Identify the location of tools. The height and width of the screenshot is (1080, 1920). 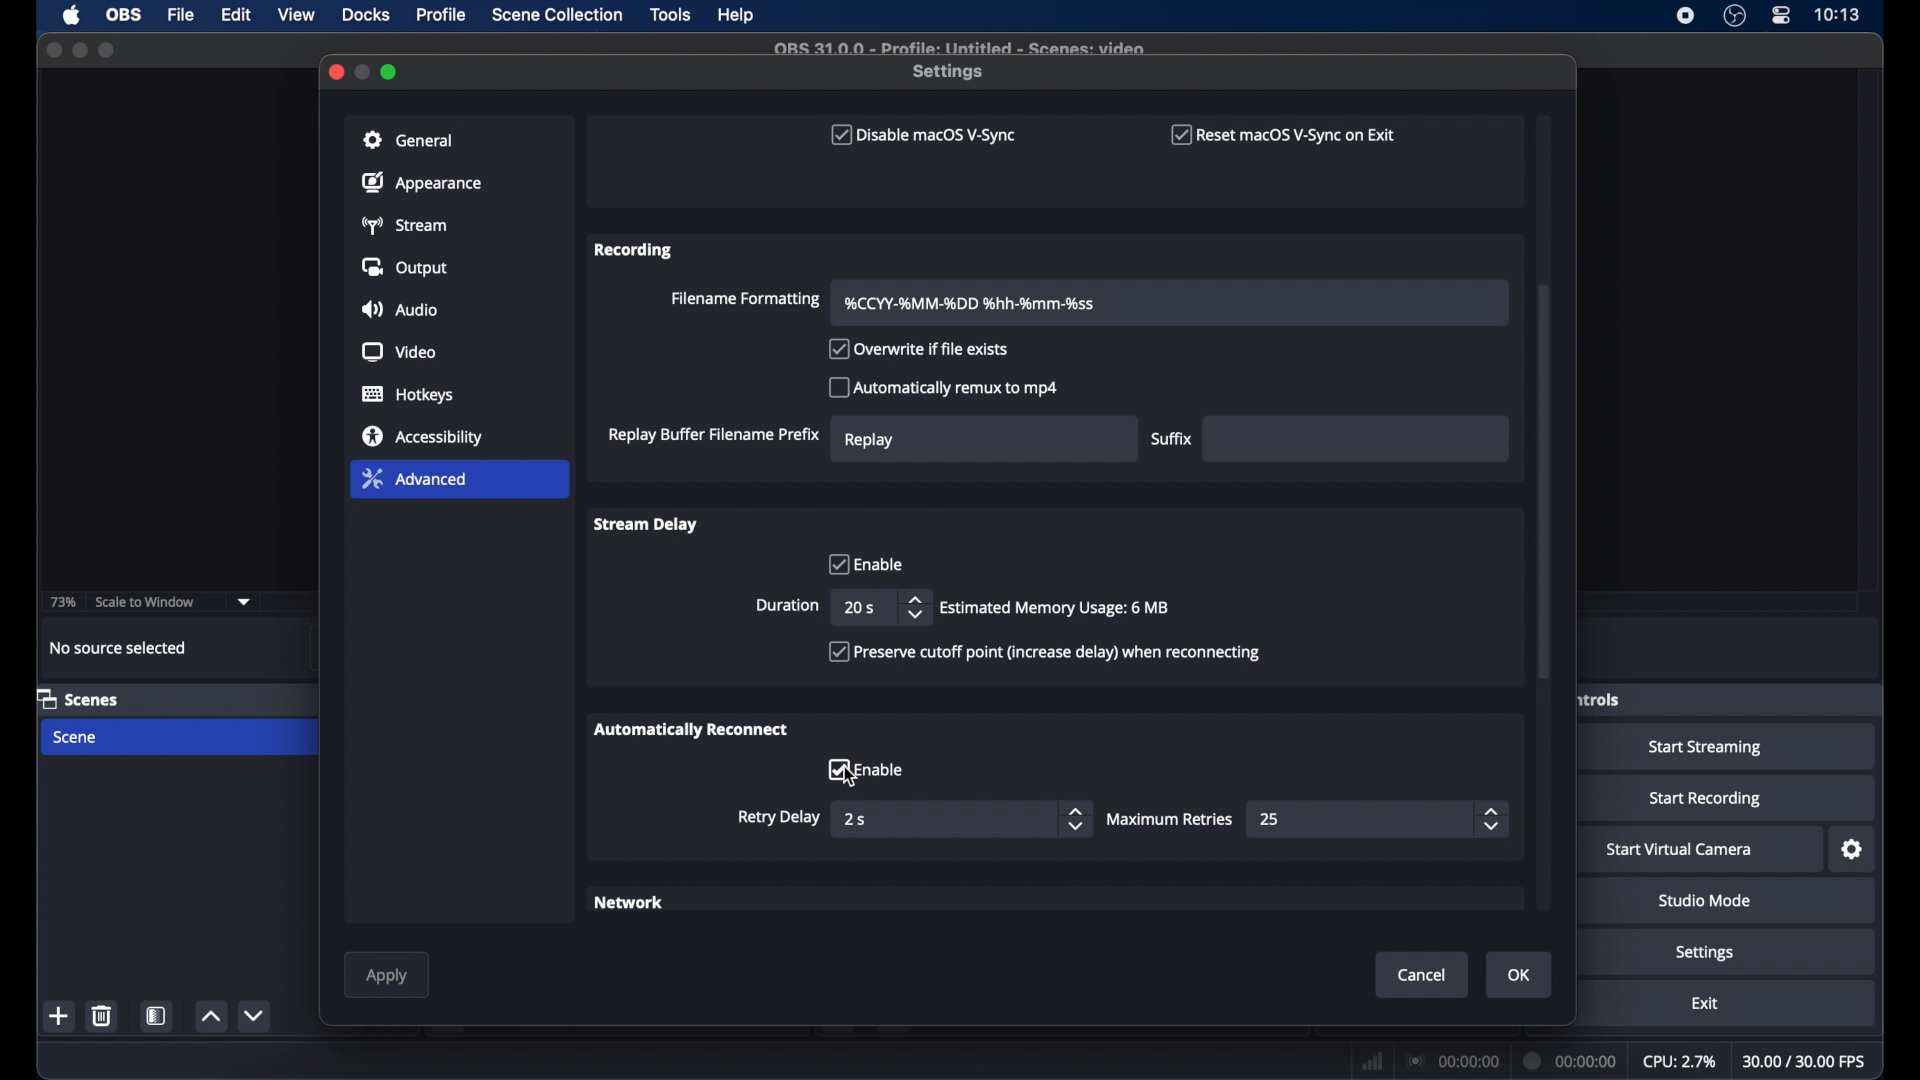
(671, 15).